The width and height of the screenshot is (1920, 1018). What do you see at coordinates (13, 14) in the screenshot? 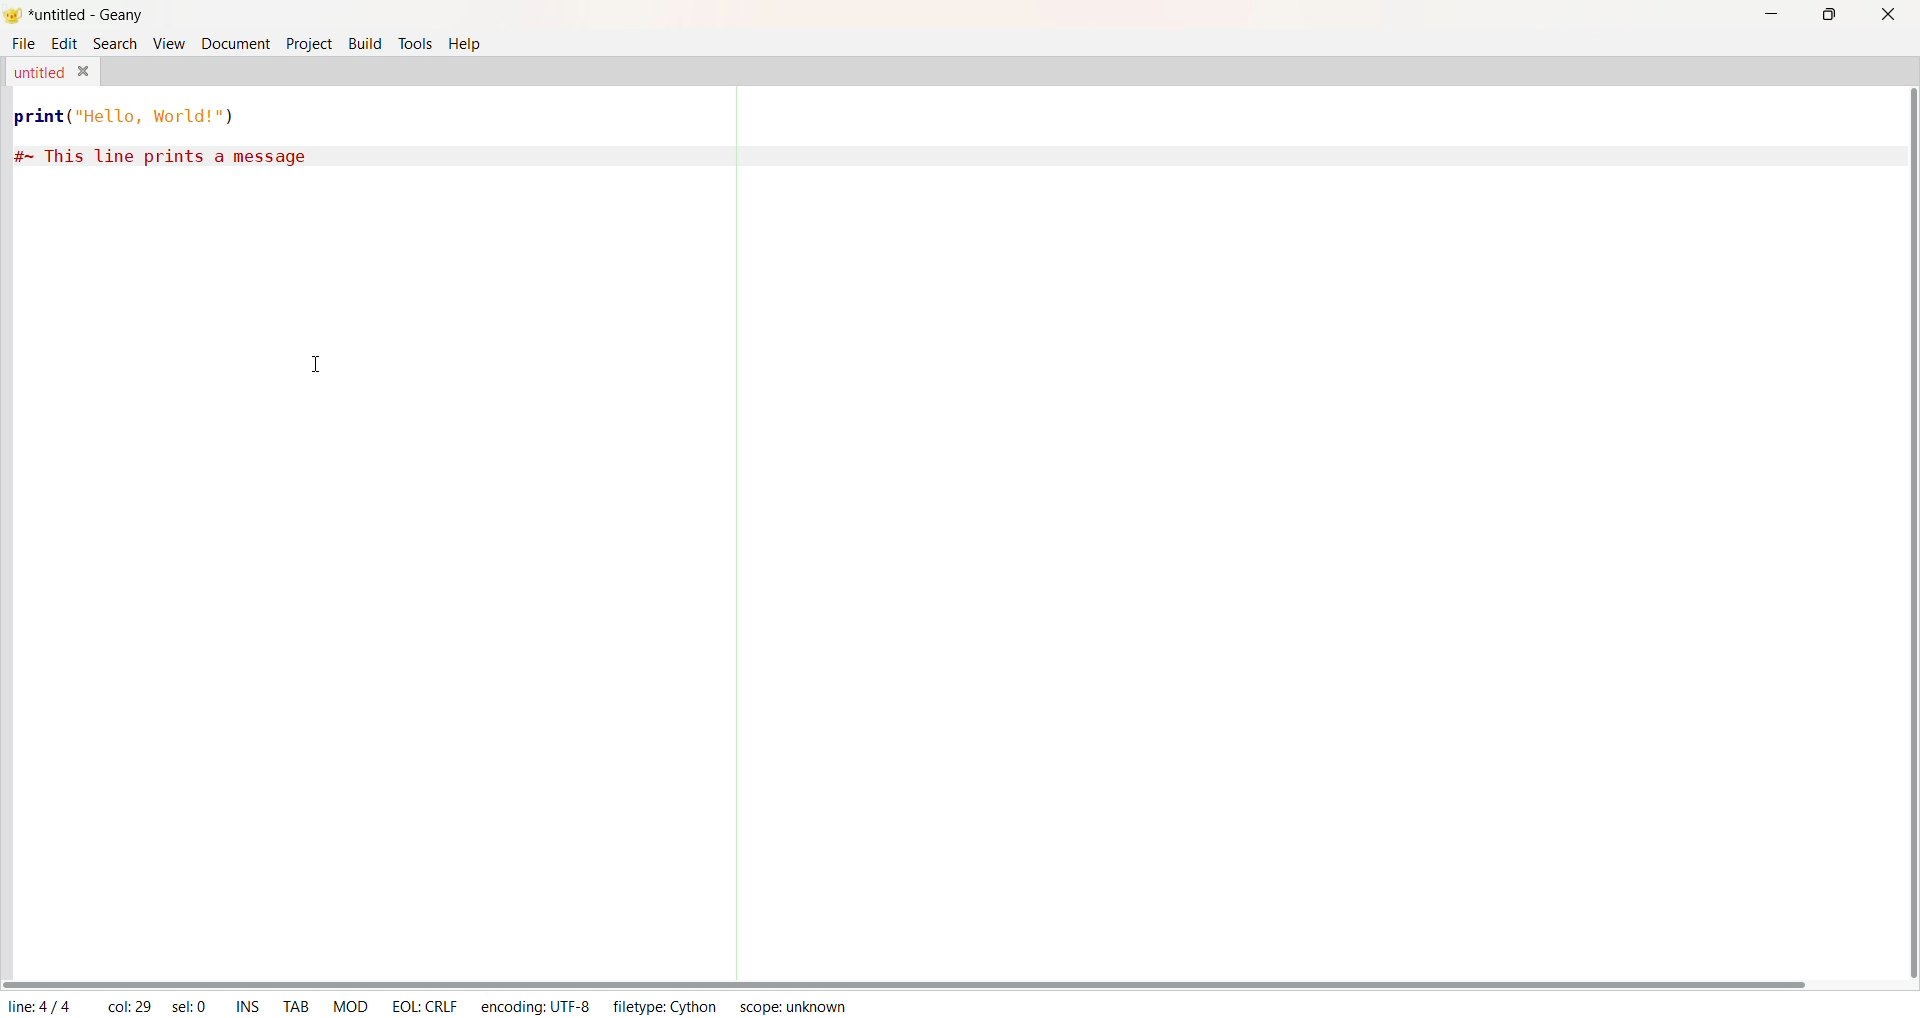
I see `Logo` at bounding box center [13, 14].